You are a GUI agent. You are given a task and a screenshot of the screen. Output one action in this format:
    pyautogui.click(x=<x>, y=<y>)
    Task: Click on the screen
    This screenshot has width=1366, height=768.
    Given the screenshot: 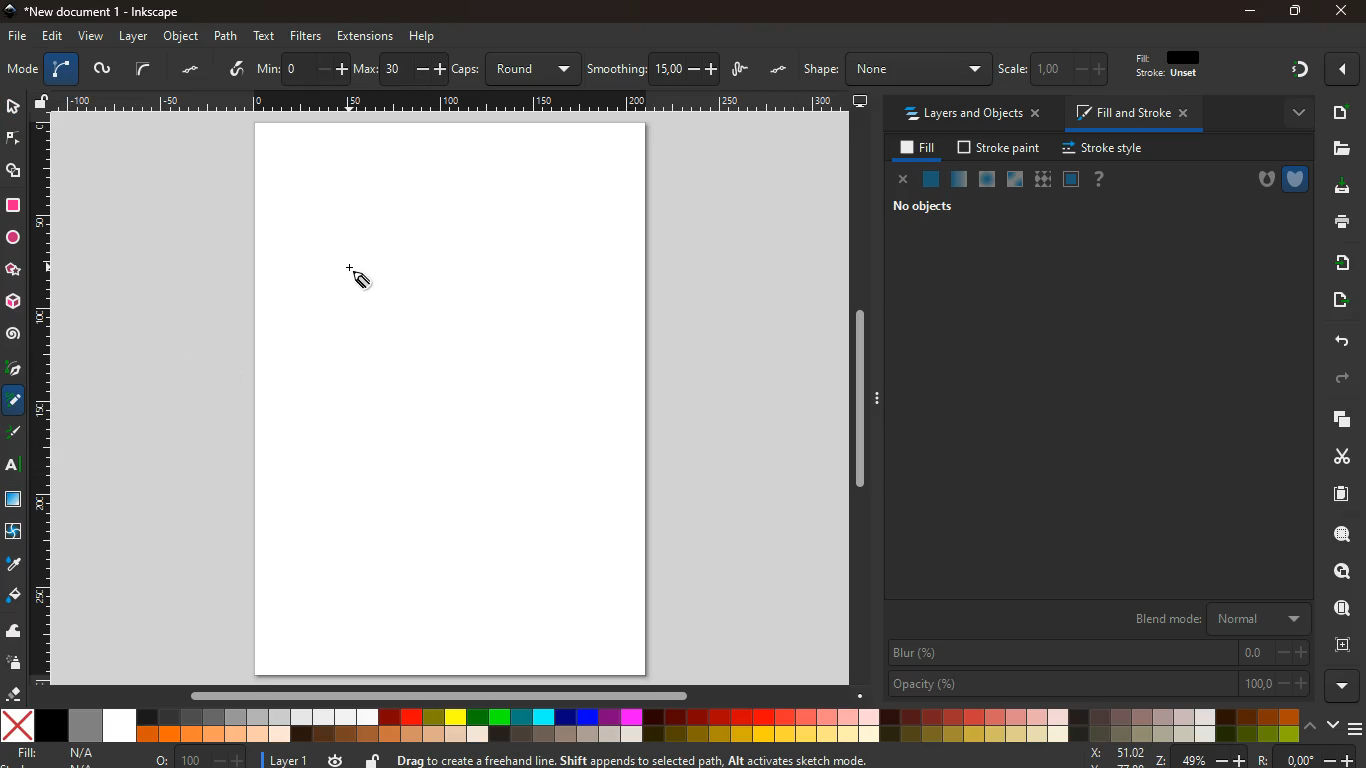 What is the action you would take?
    pyautogui.click(x=452, y=399)
    